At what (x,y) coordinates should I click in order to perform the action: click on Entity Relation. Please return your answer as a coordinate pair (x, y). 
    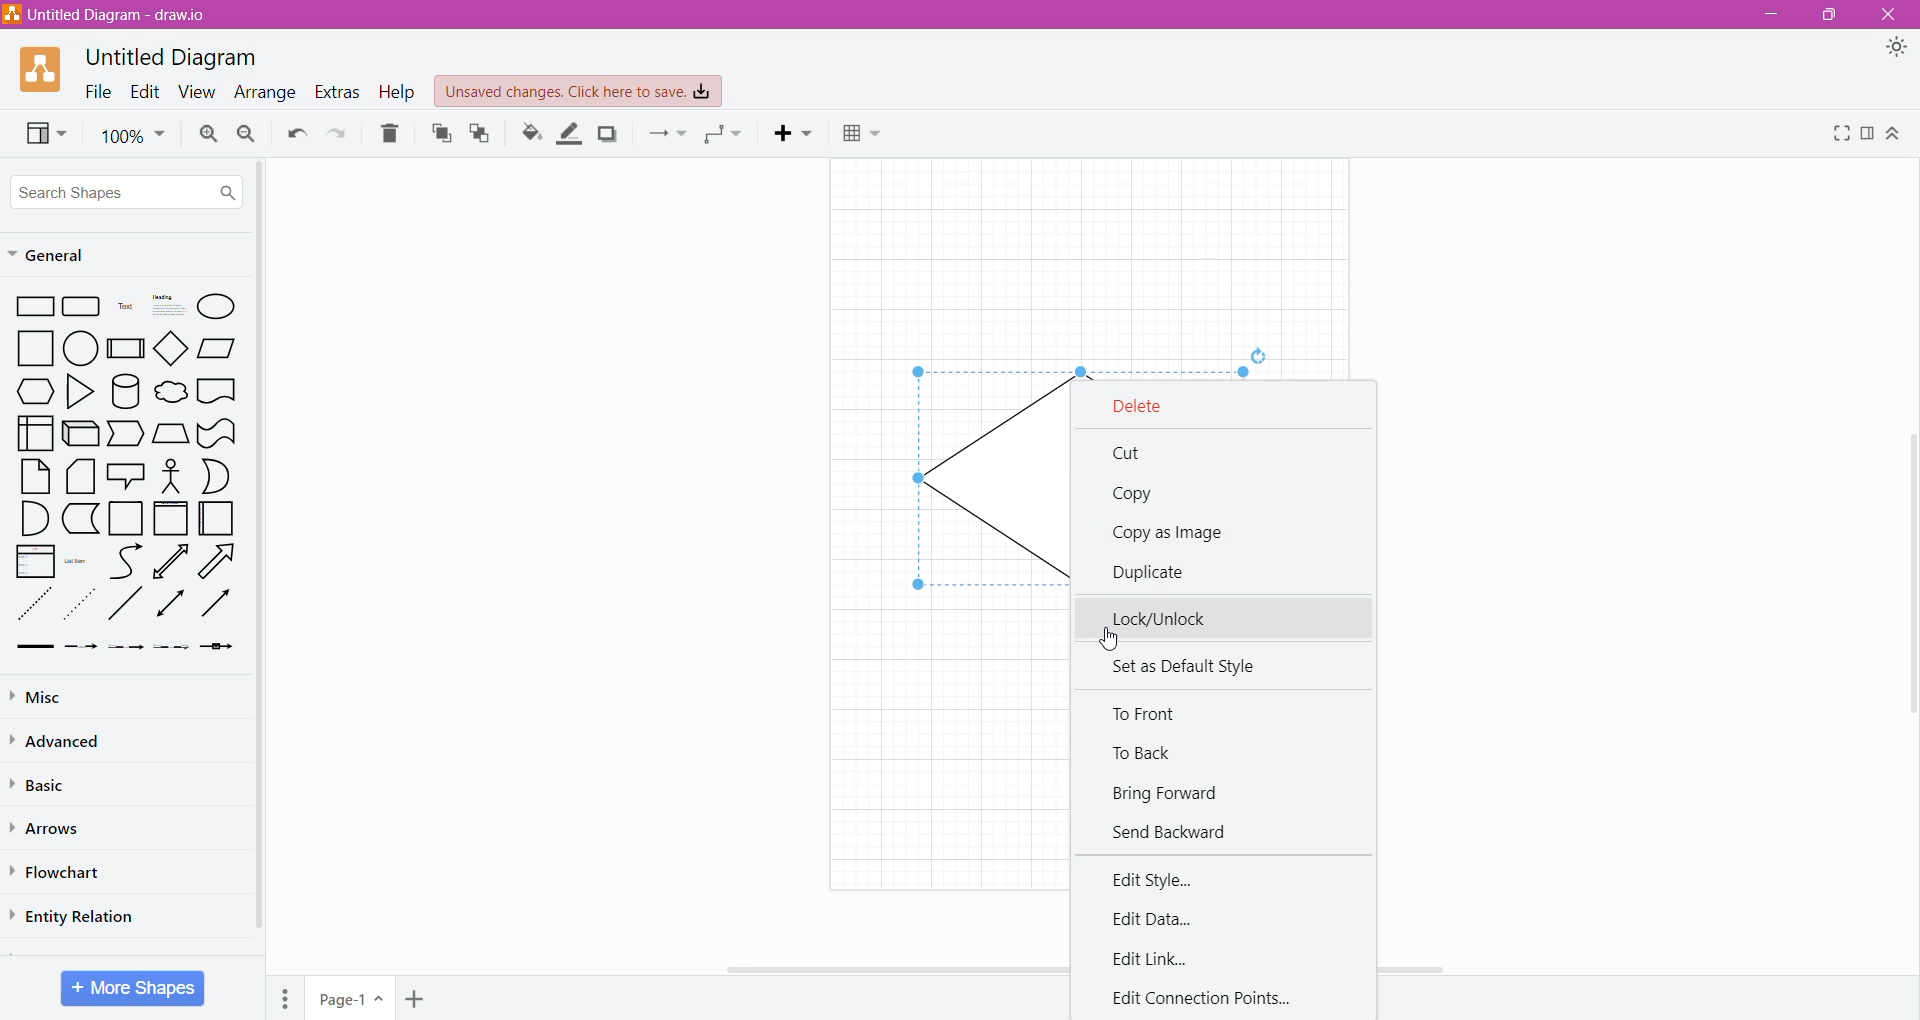
    Looking at the image, I should click on (74, 917).